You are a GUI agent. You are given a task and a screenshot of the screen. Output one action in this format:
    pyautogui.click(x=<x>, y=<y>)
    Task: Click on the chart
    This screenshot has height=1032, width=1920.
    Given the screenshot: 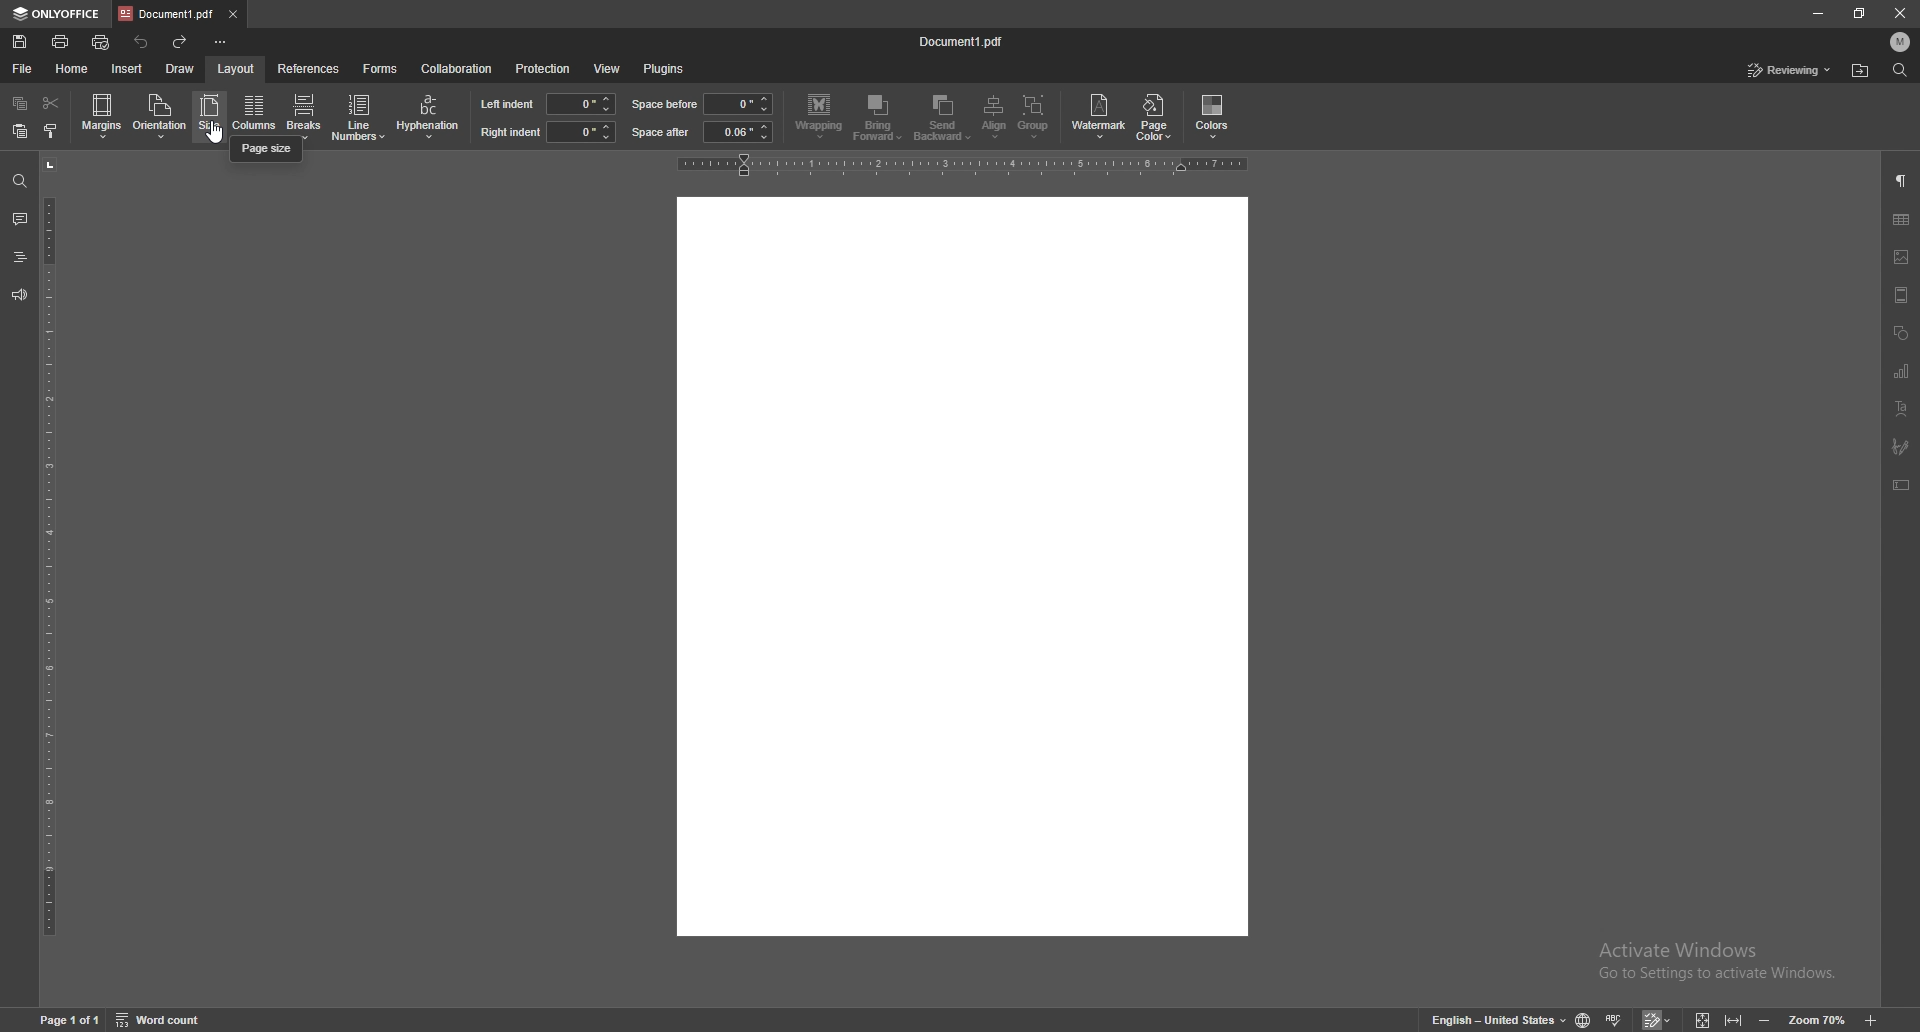 What is the action you would take?
    pyautogui.click(x=1904, y=371)
    